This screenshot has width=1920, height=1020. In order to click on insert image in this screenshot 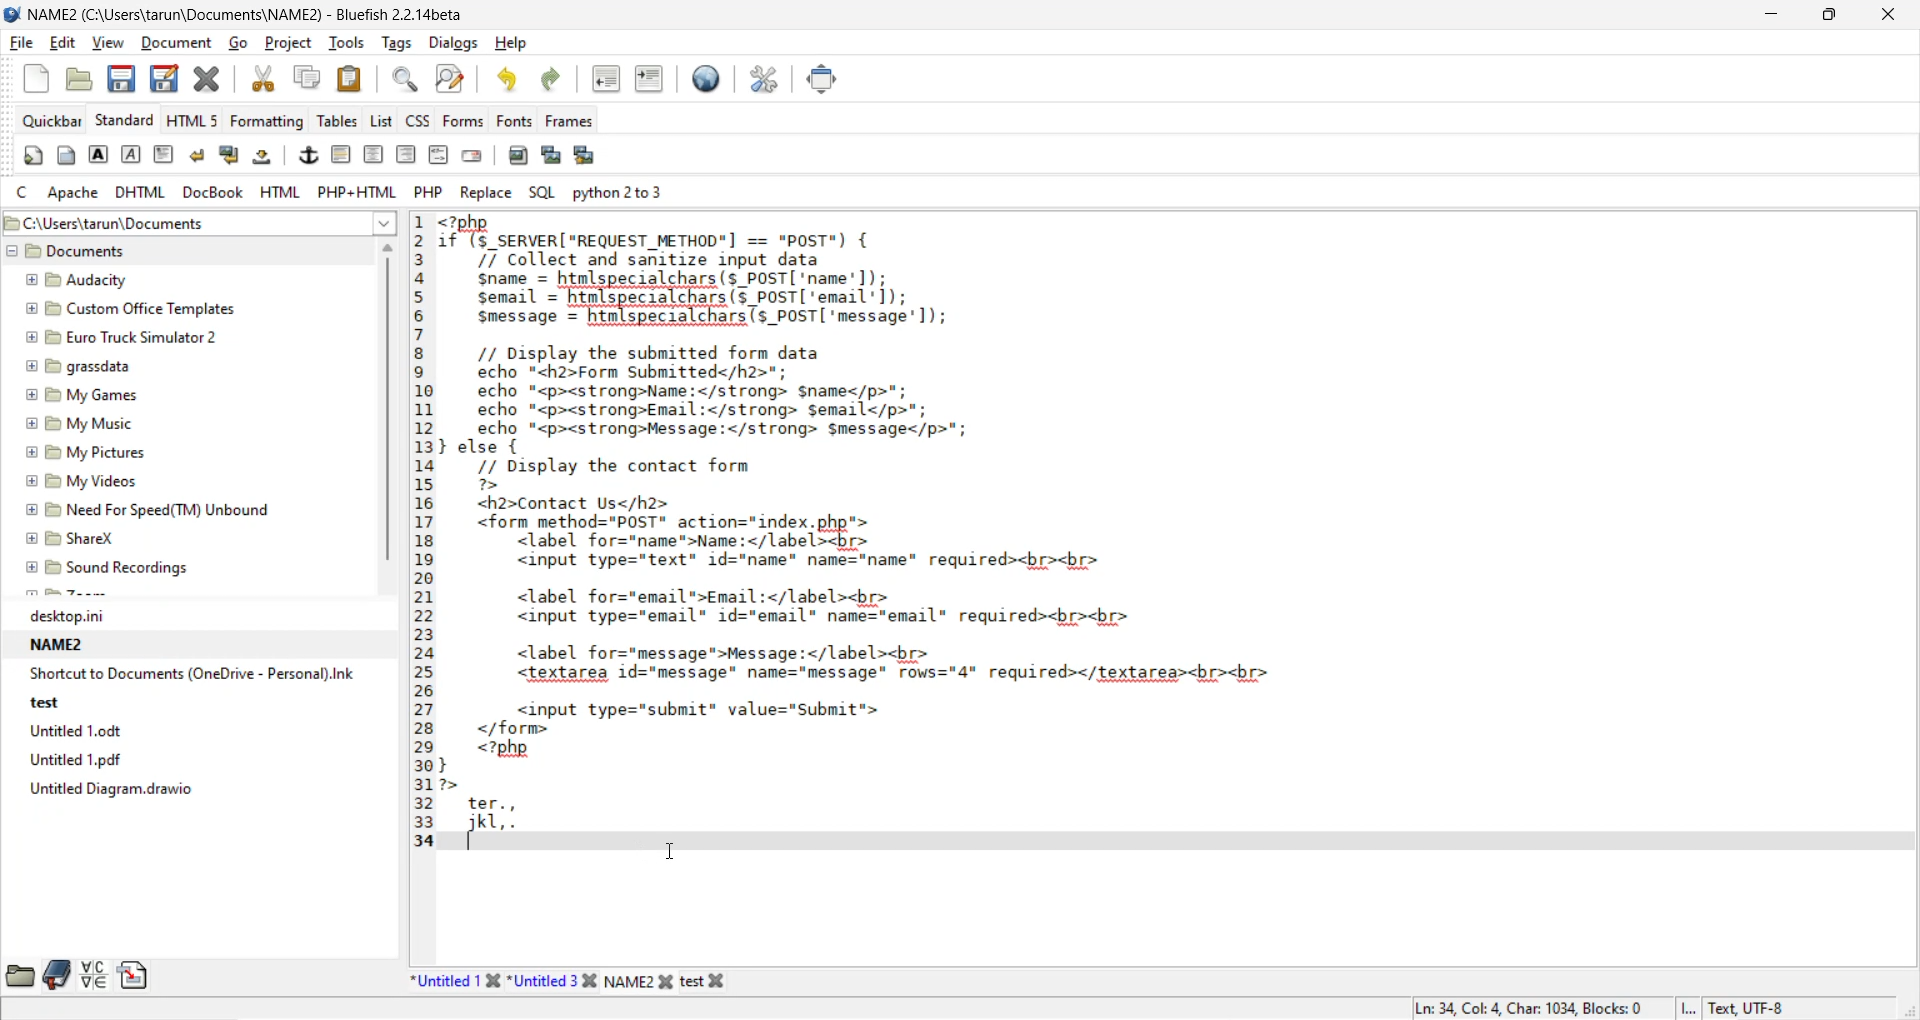, I will do `click(517, 158)`.